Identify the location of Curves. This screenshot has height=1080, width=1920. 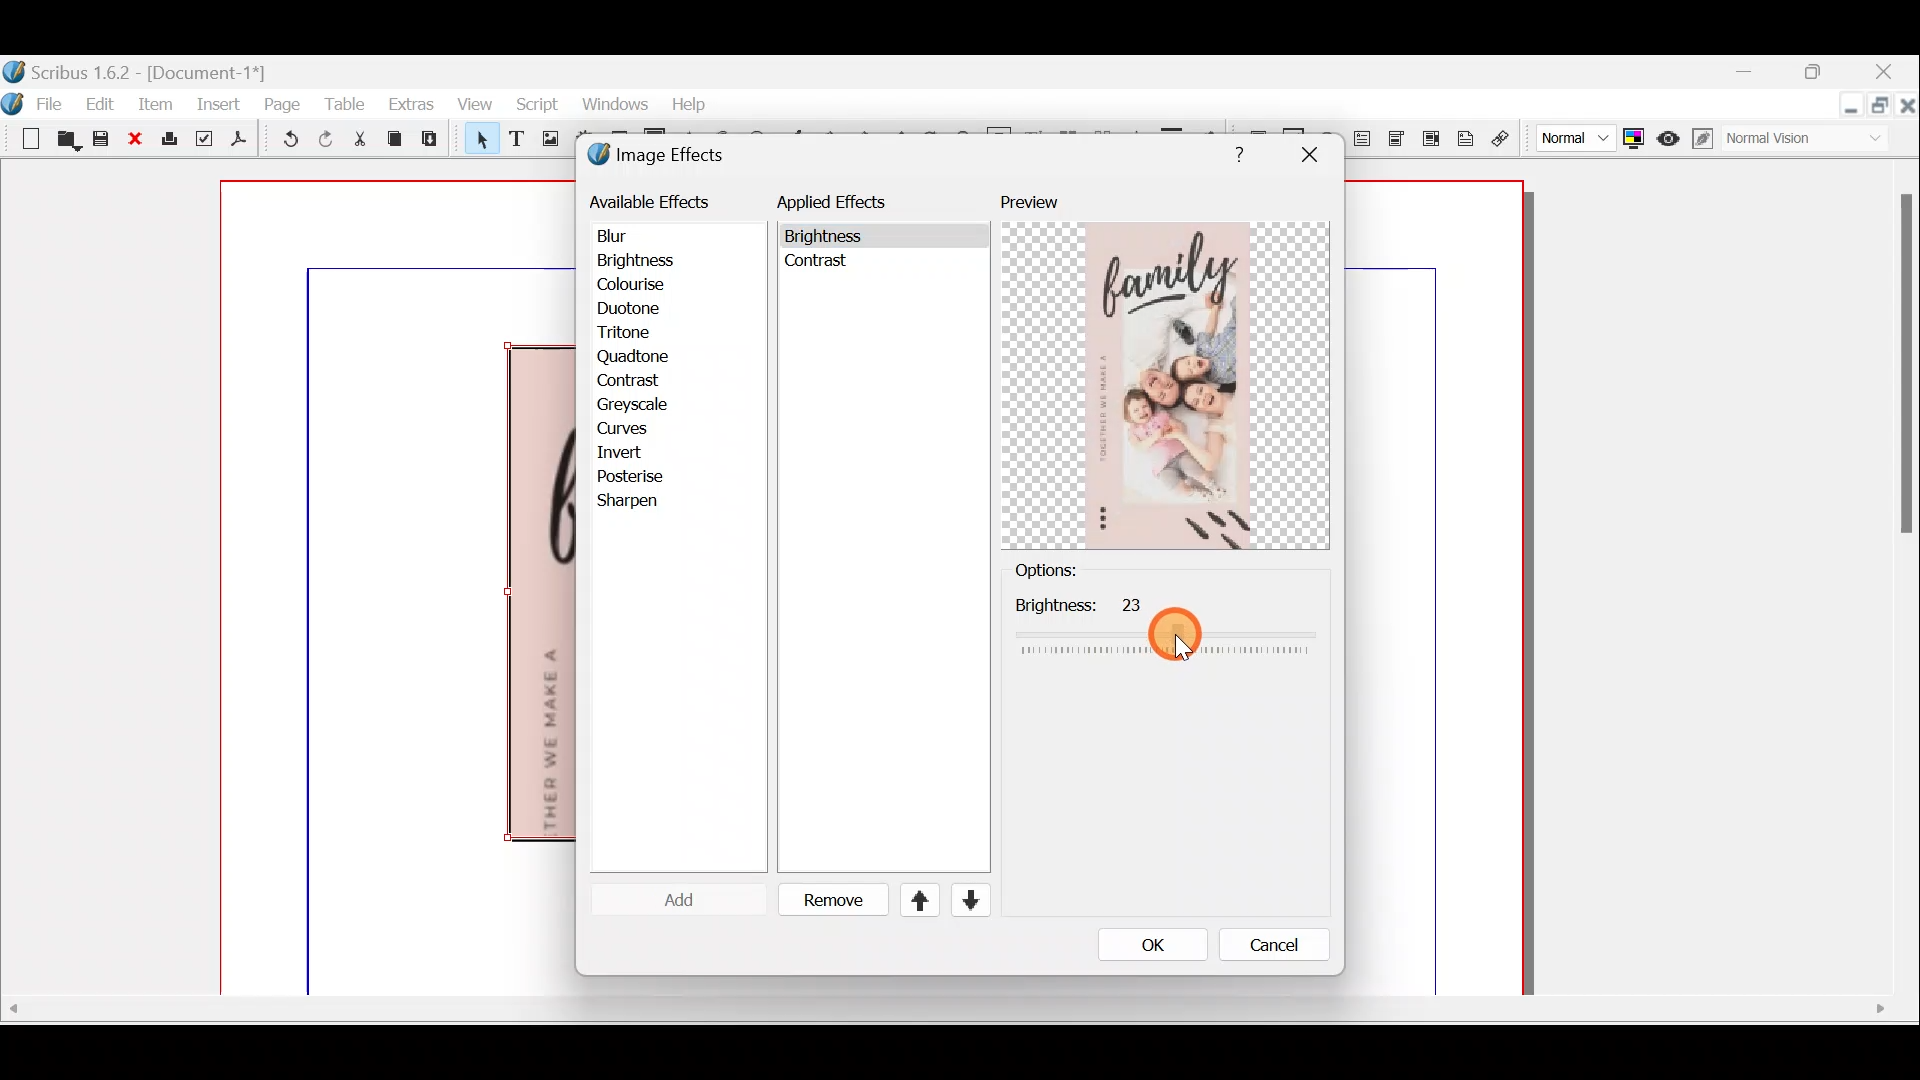
(637, 428).